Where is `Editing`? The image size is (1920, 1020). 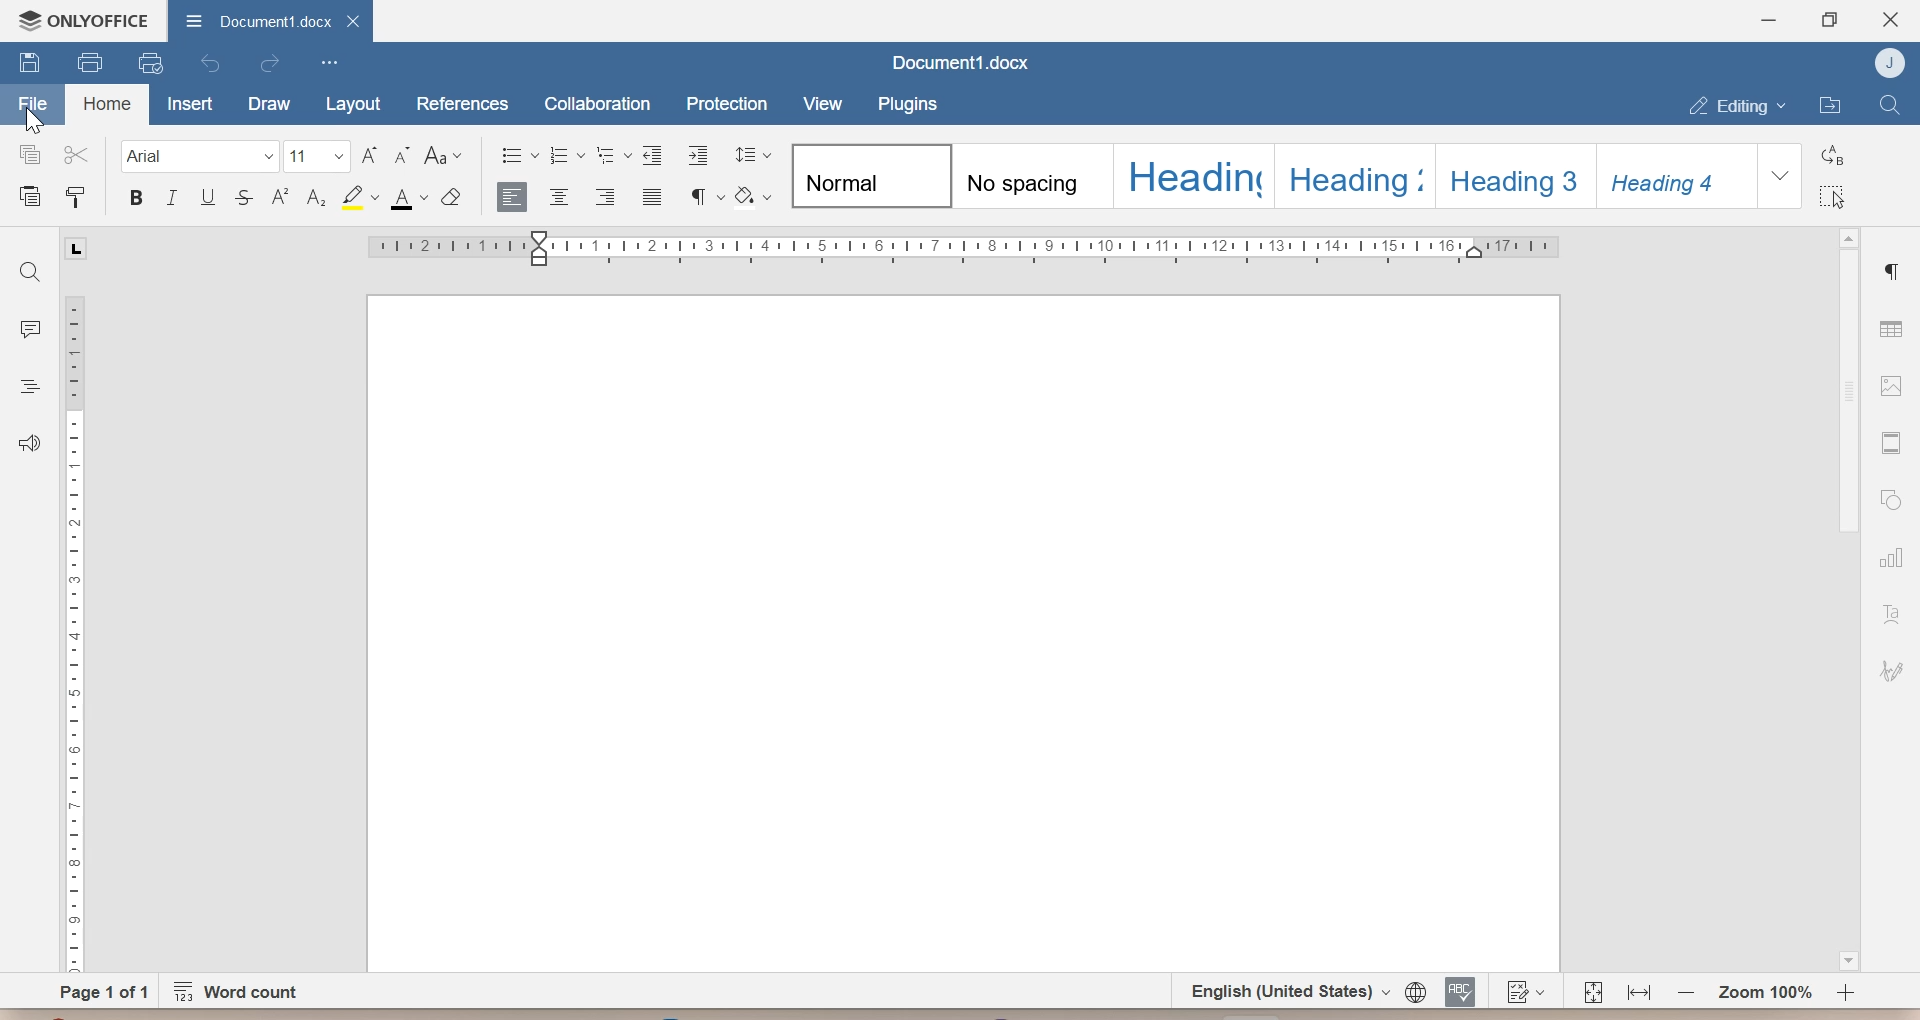
Editing is located at coordinates (1737, 105).